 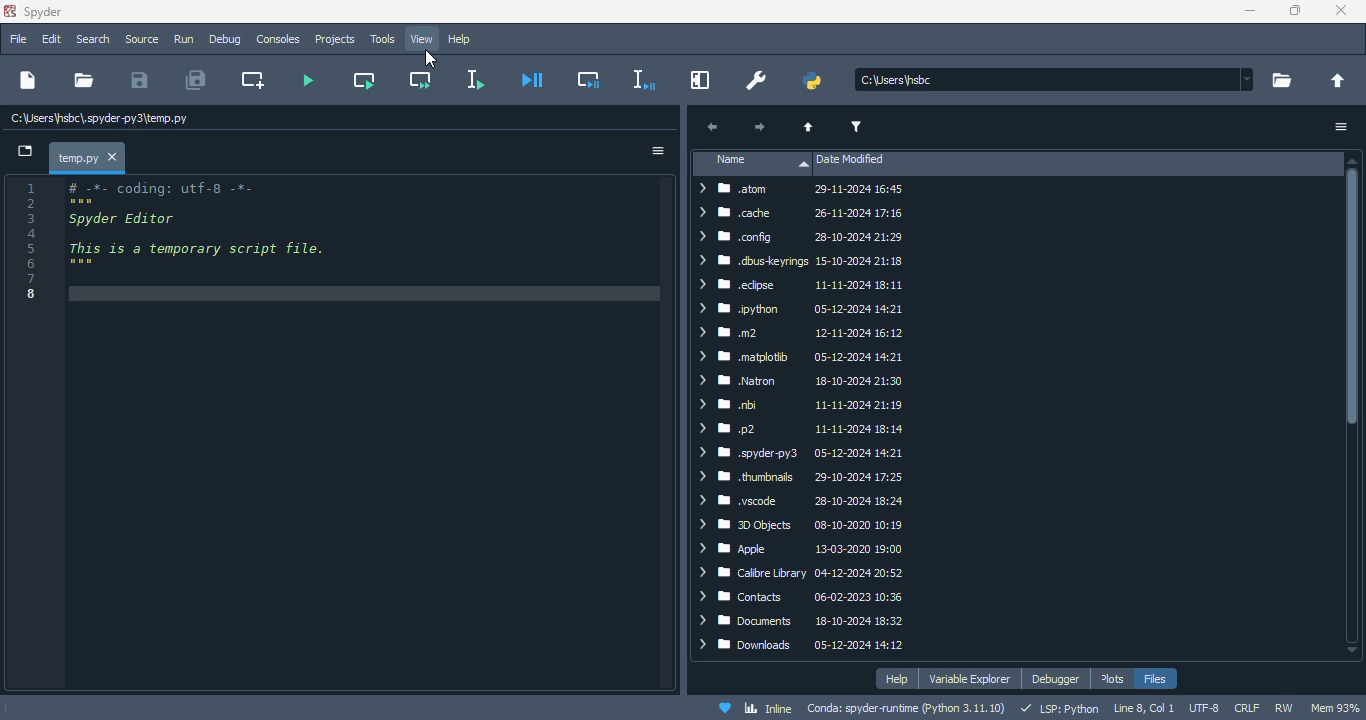 What do you see at coordinates (850, 160) in the screenshot?
I see `date modified` at bounding box center [850, 160].